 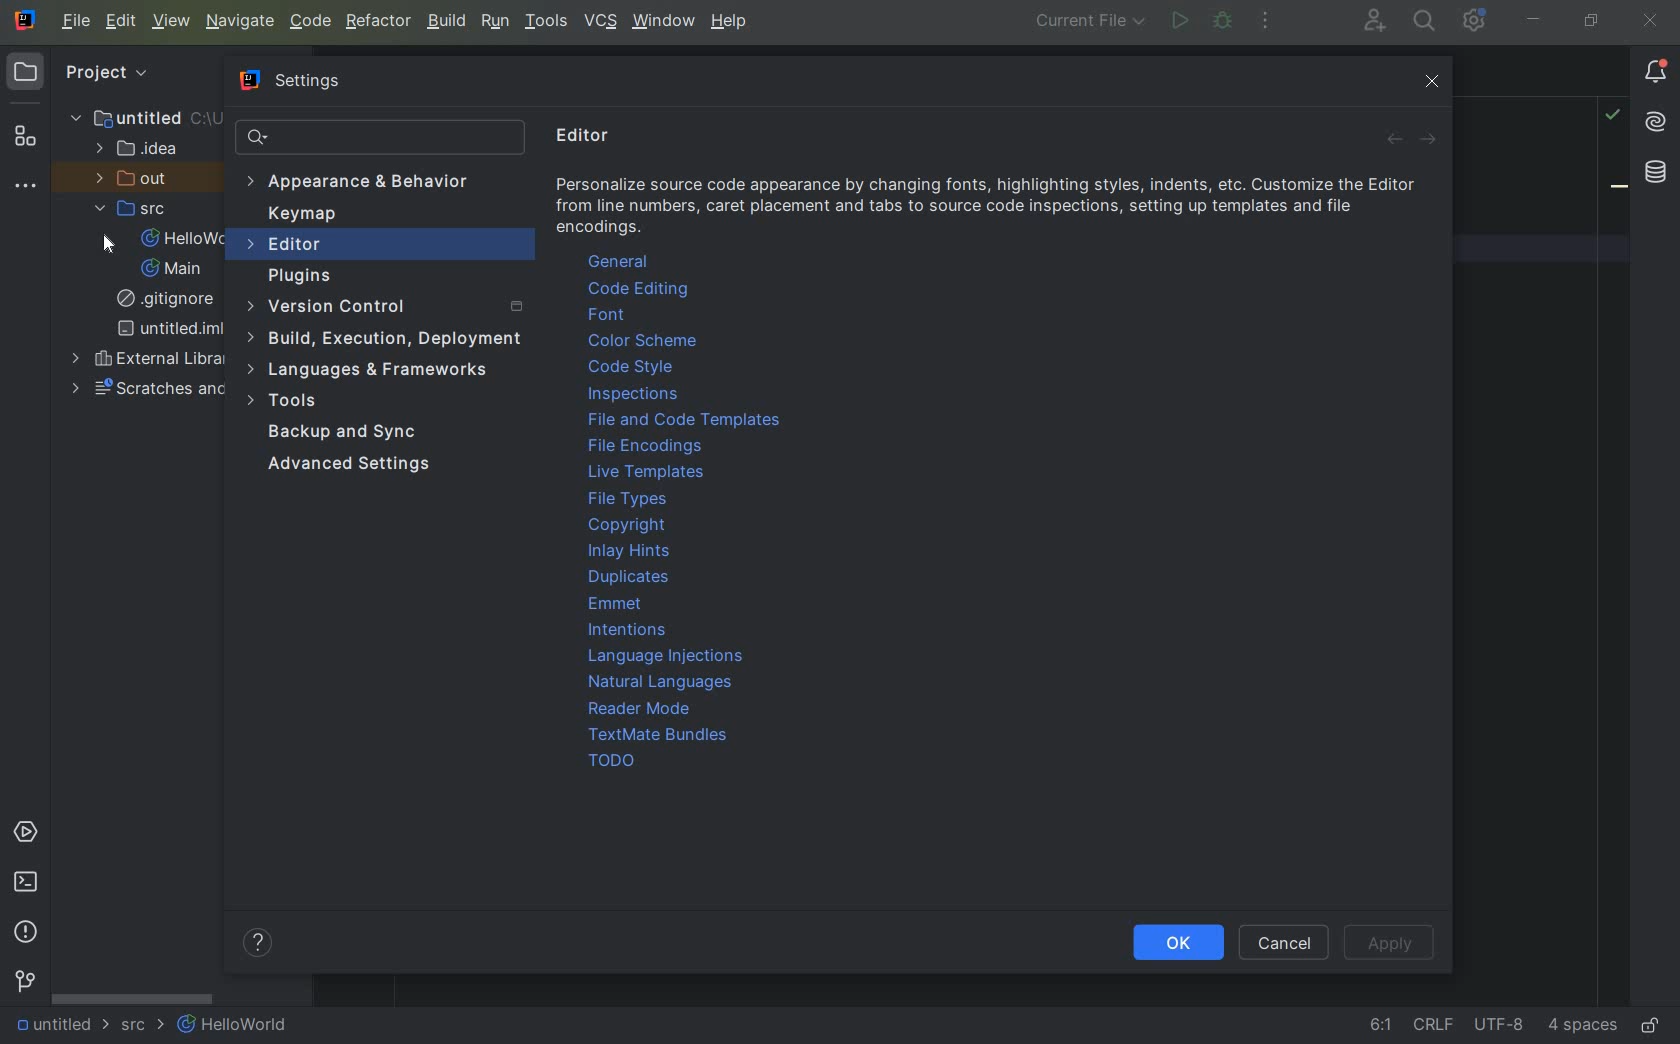 What do you see at coordinates (1592, 22) in the screenshot?
I see `restore down` at bounding box center [1592, 22].